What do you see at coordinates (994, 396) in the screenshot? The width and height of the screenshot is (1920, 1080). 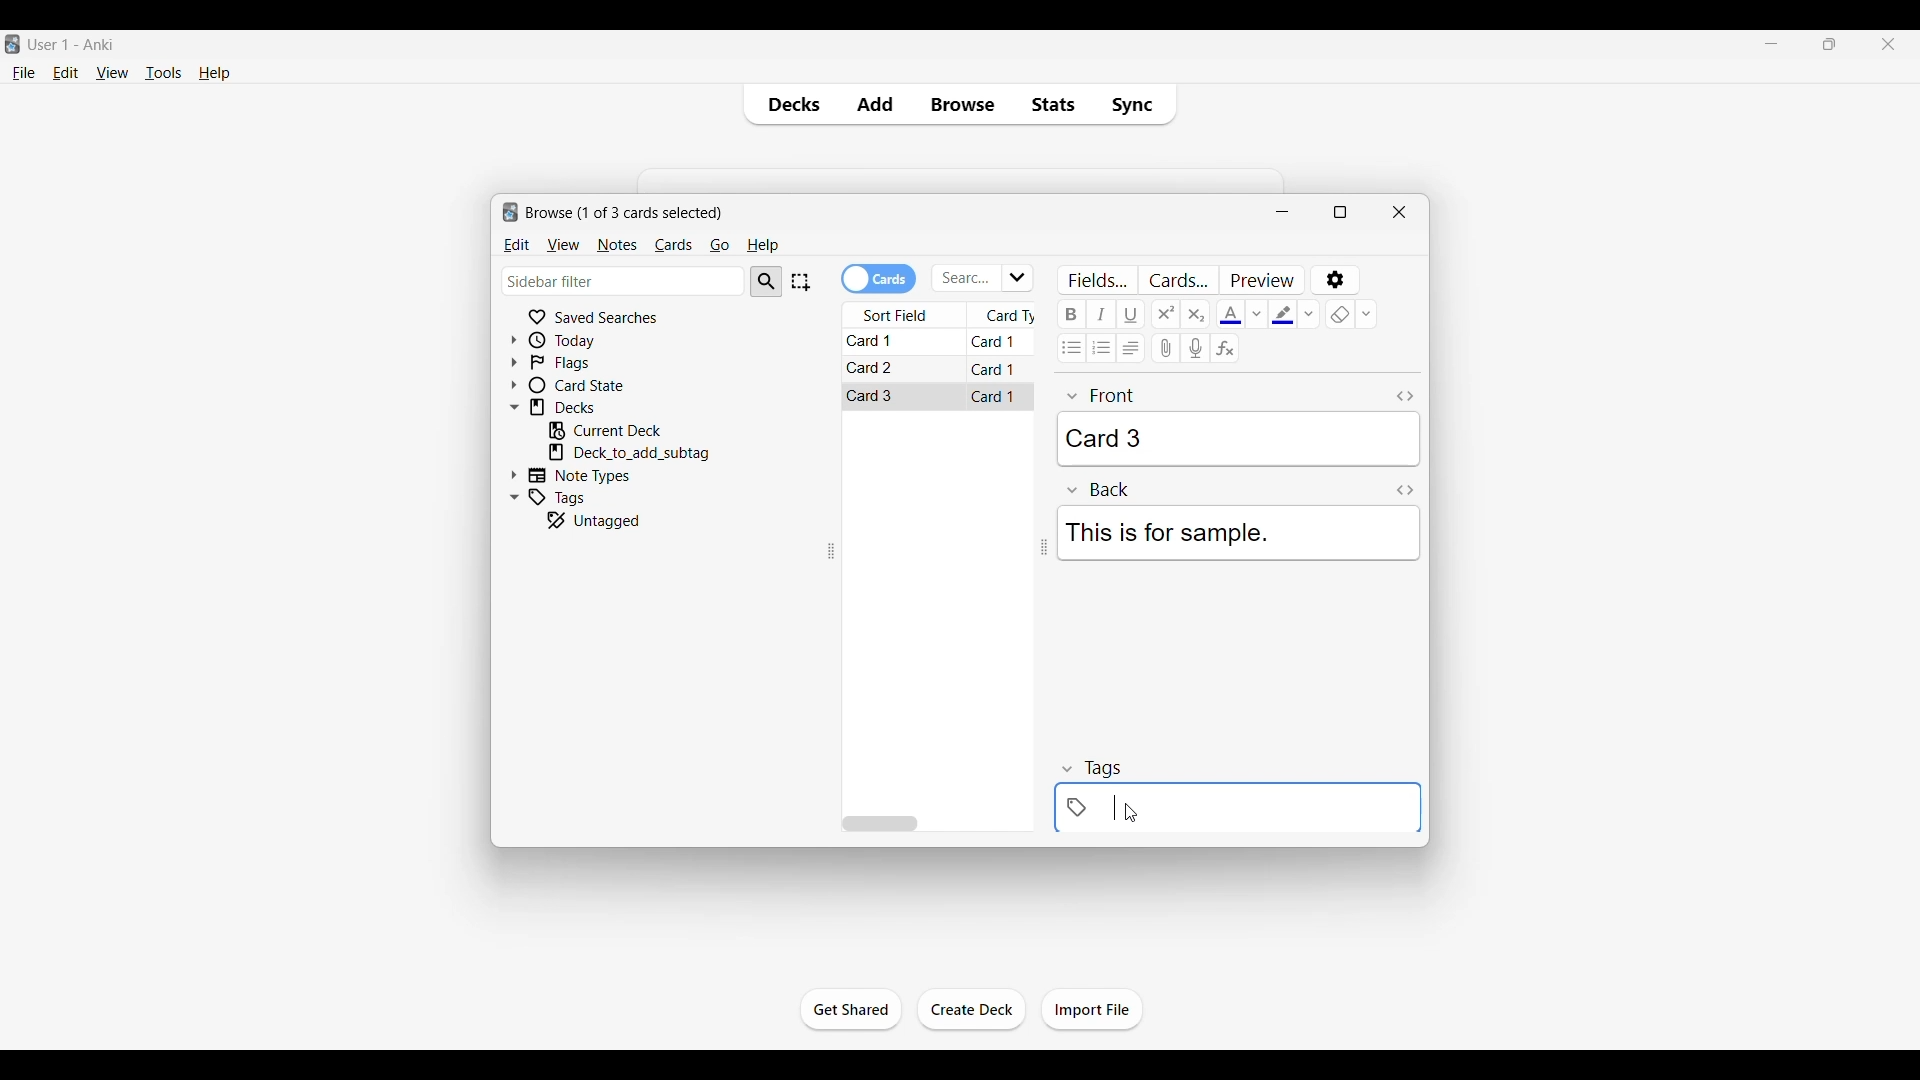 I see `Card 1` at bounding box center [994, 396].